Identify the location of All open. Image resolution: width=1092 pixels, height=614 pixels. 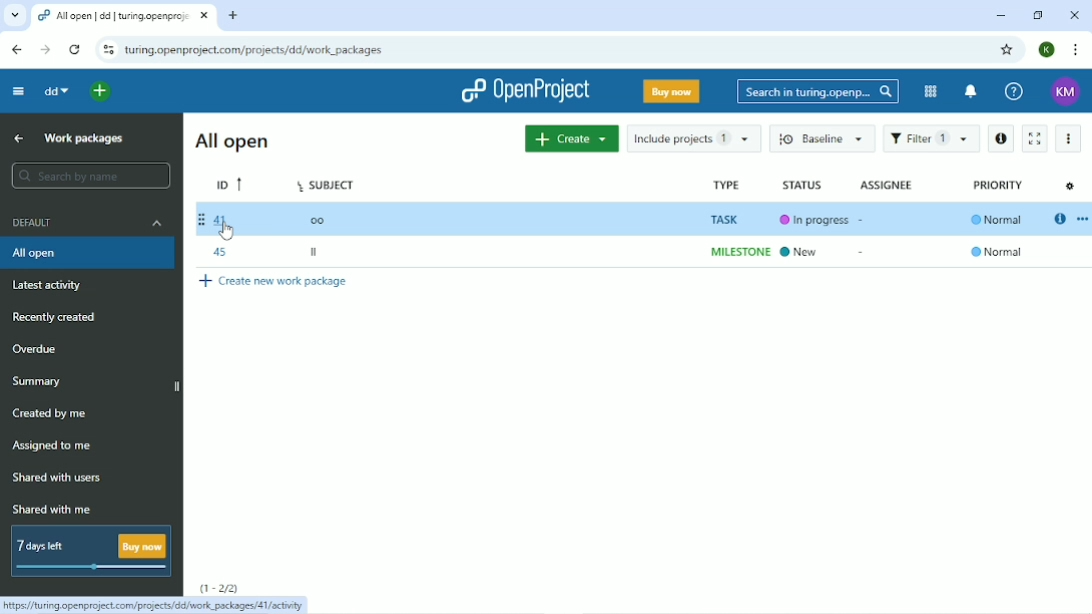
(237, 140).